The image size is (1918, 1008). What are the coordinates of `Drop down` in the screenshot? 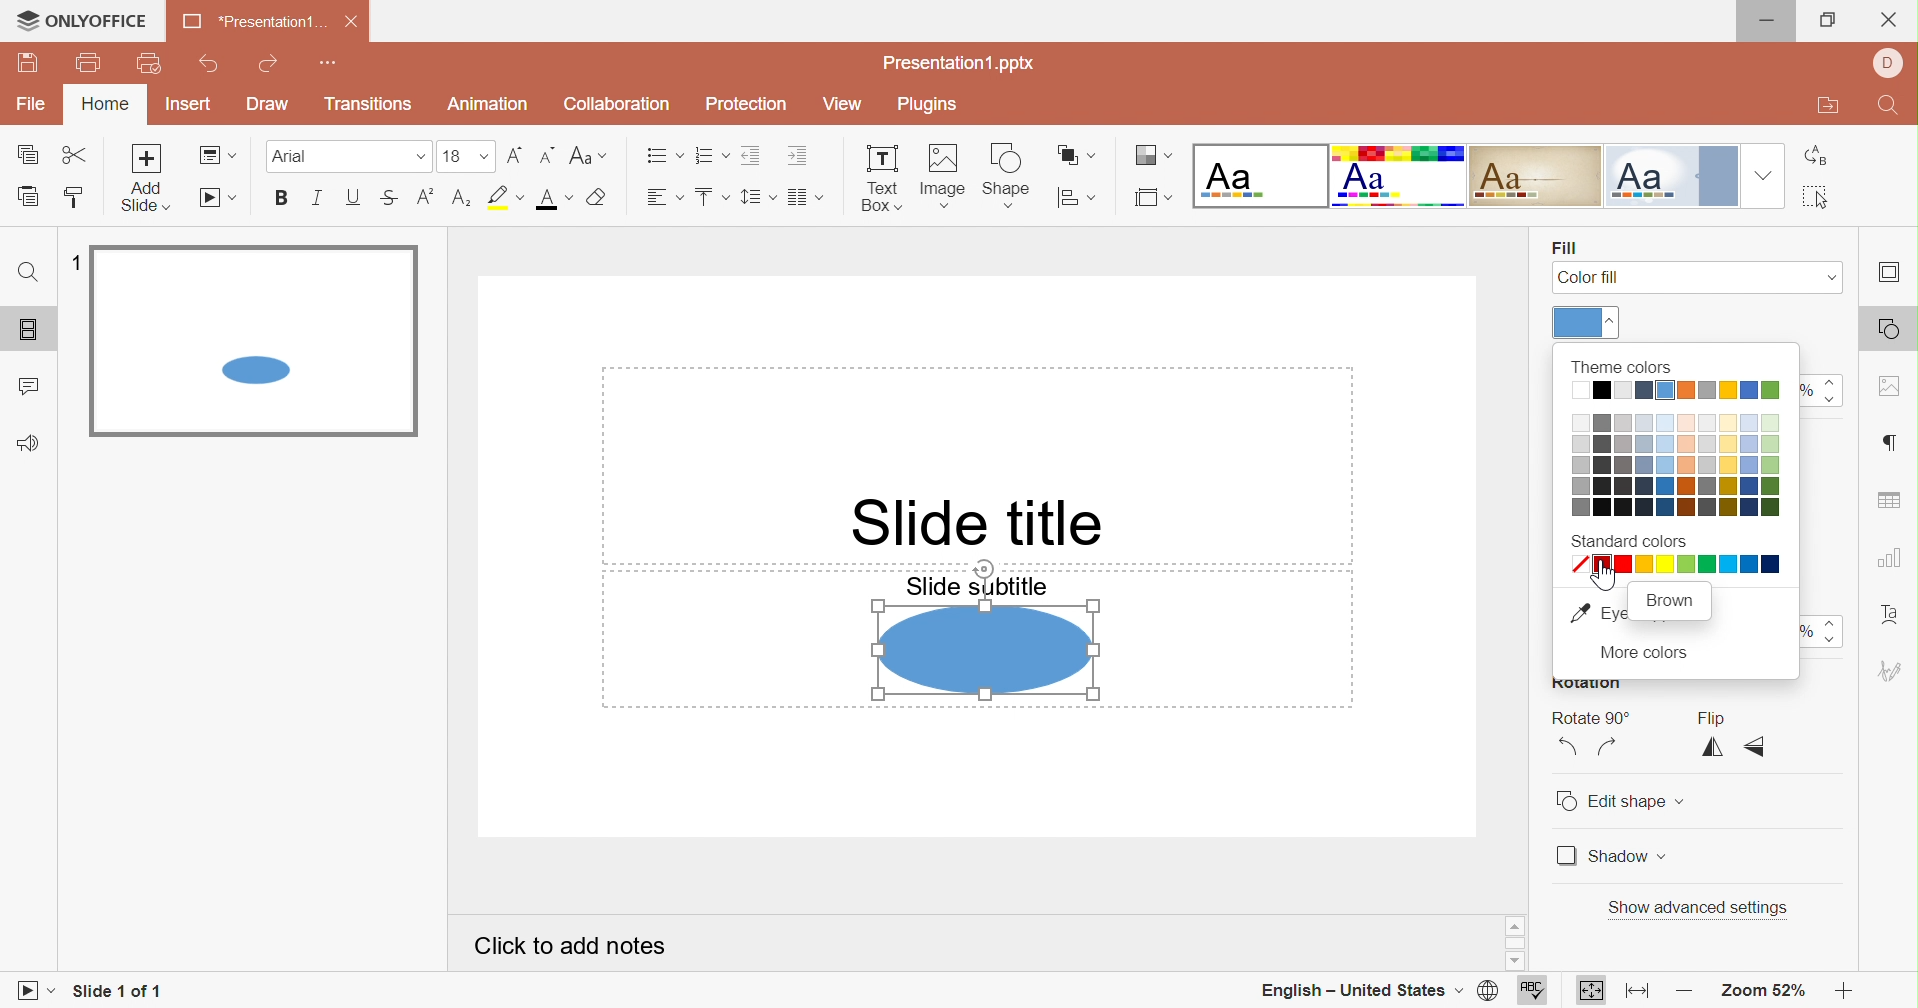 It's located at (1764, 176).